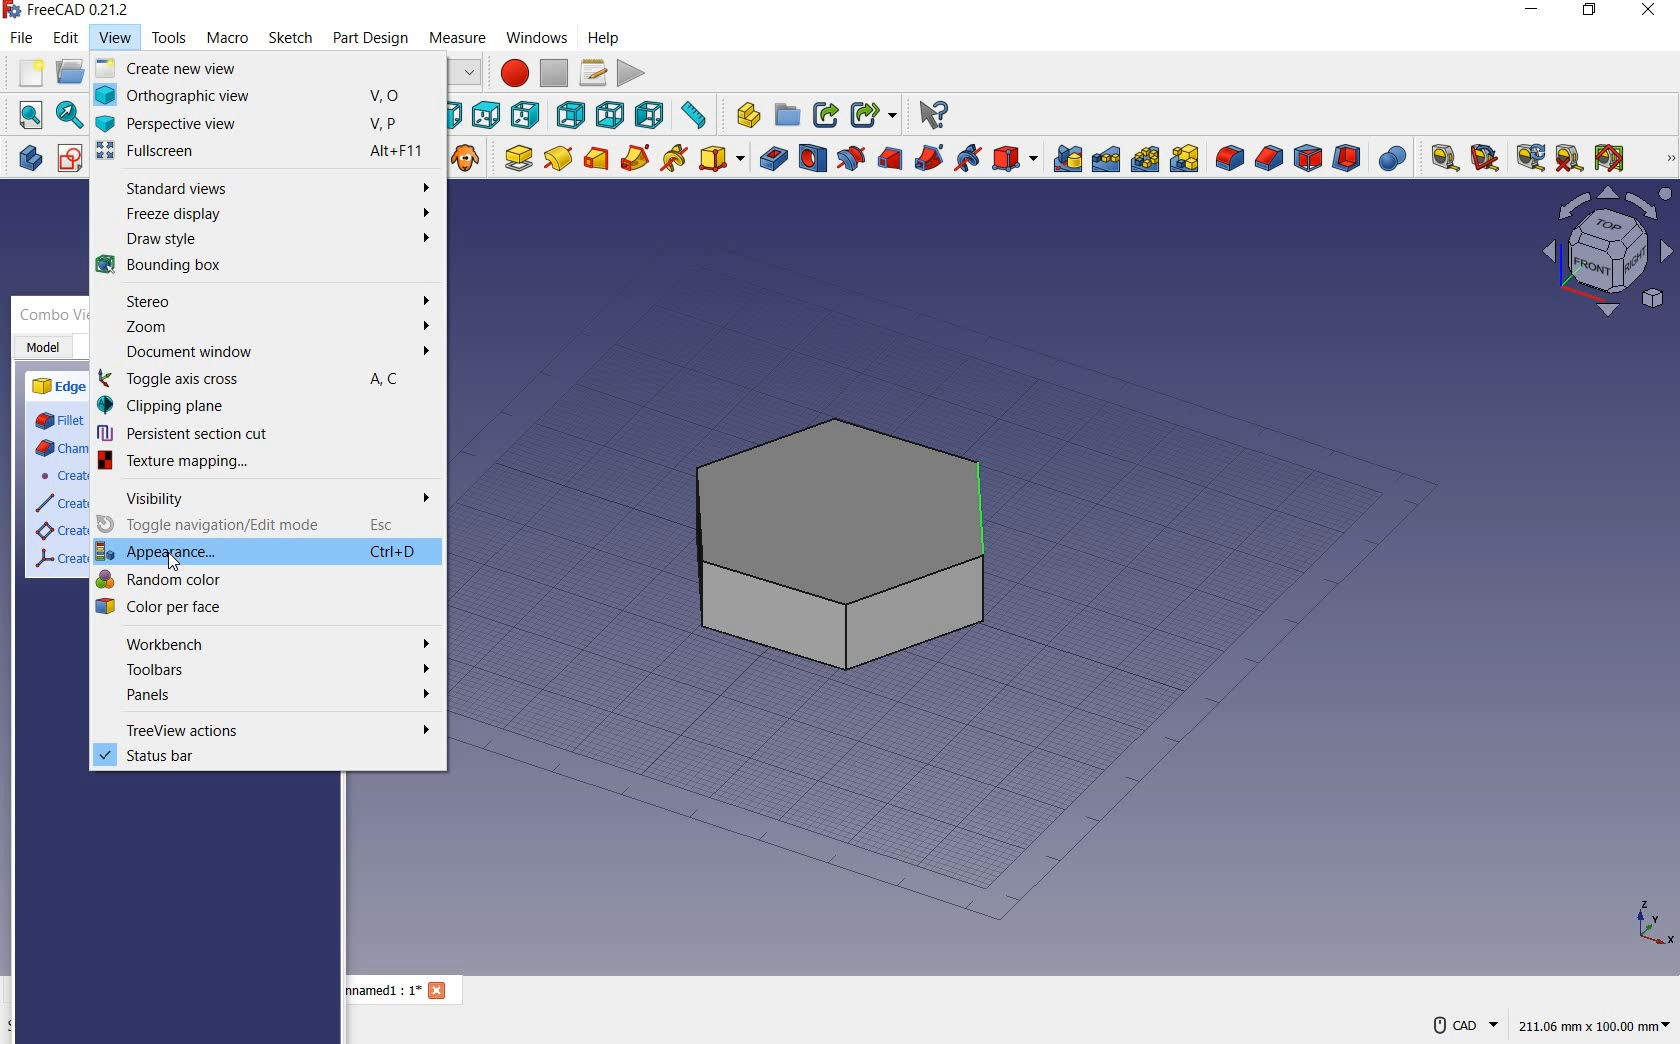  Describe the element at coordinates (1667, 160) in the screenshot. I see `MEASURE` at that location.